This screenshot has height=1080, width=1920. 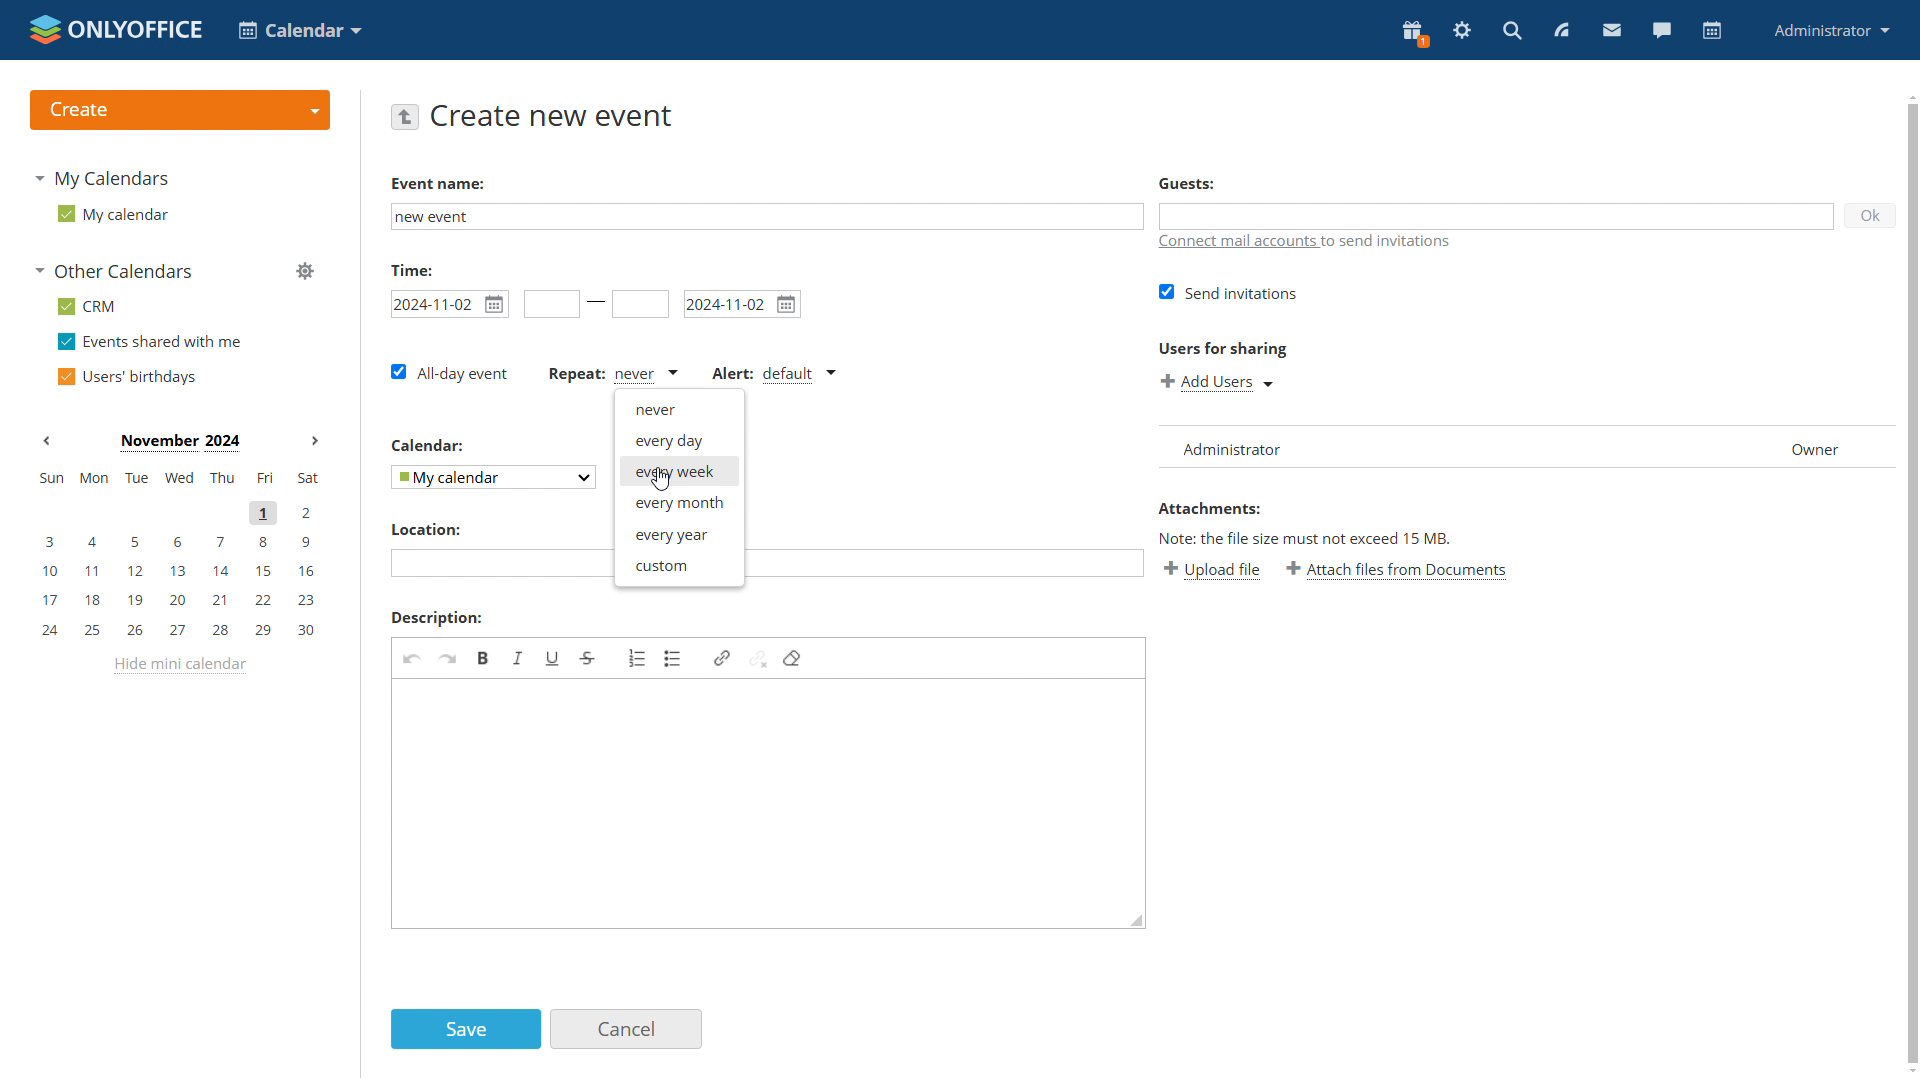 I want to click on talk, so click(x=1662, y=32).